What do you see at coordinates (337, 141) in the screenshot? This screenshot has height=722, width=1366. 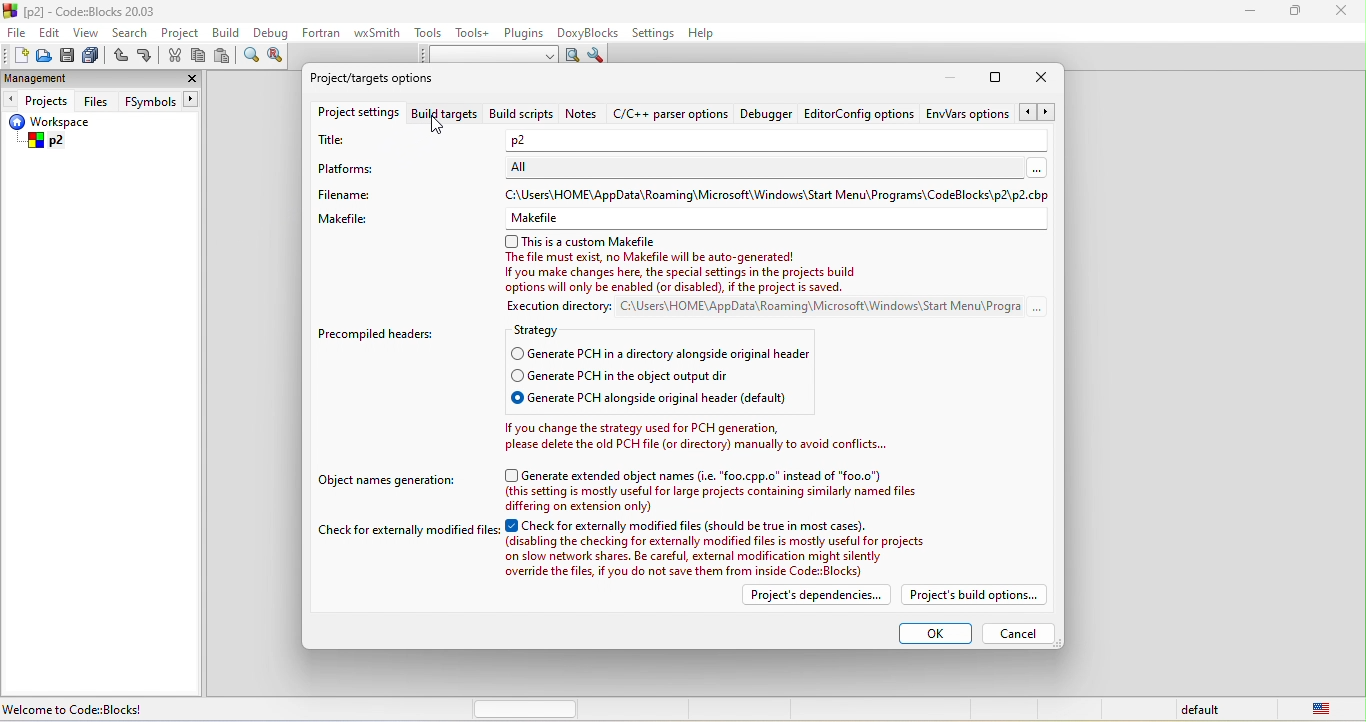 I see `title` at bounding box center [337, 141].